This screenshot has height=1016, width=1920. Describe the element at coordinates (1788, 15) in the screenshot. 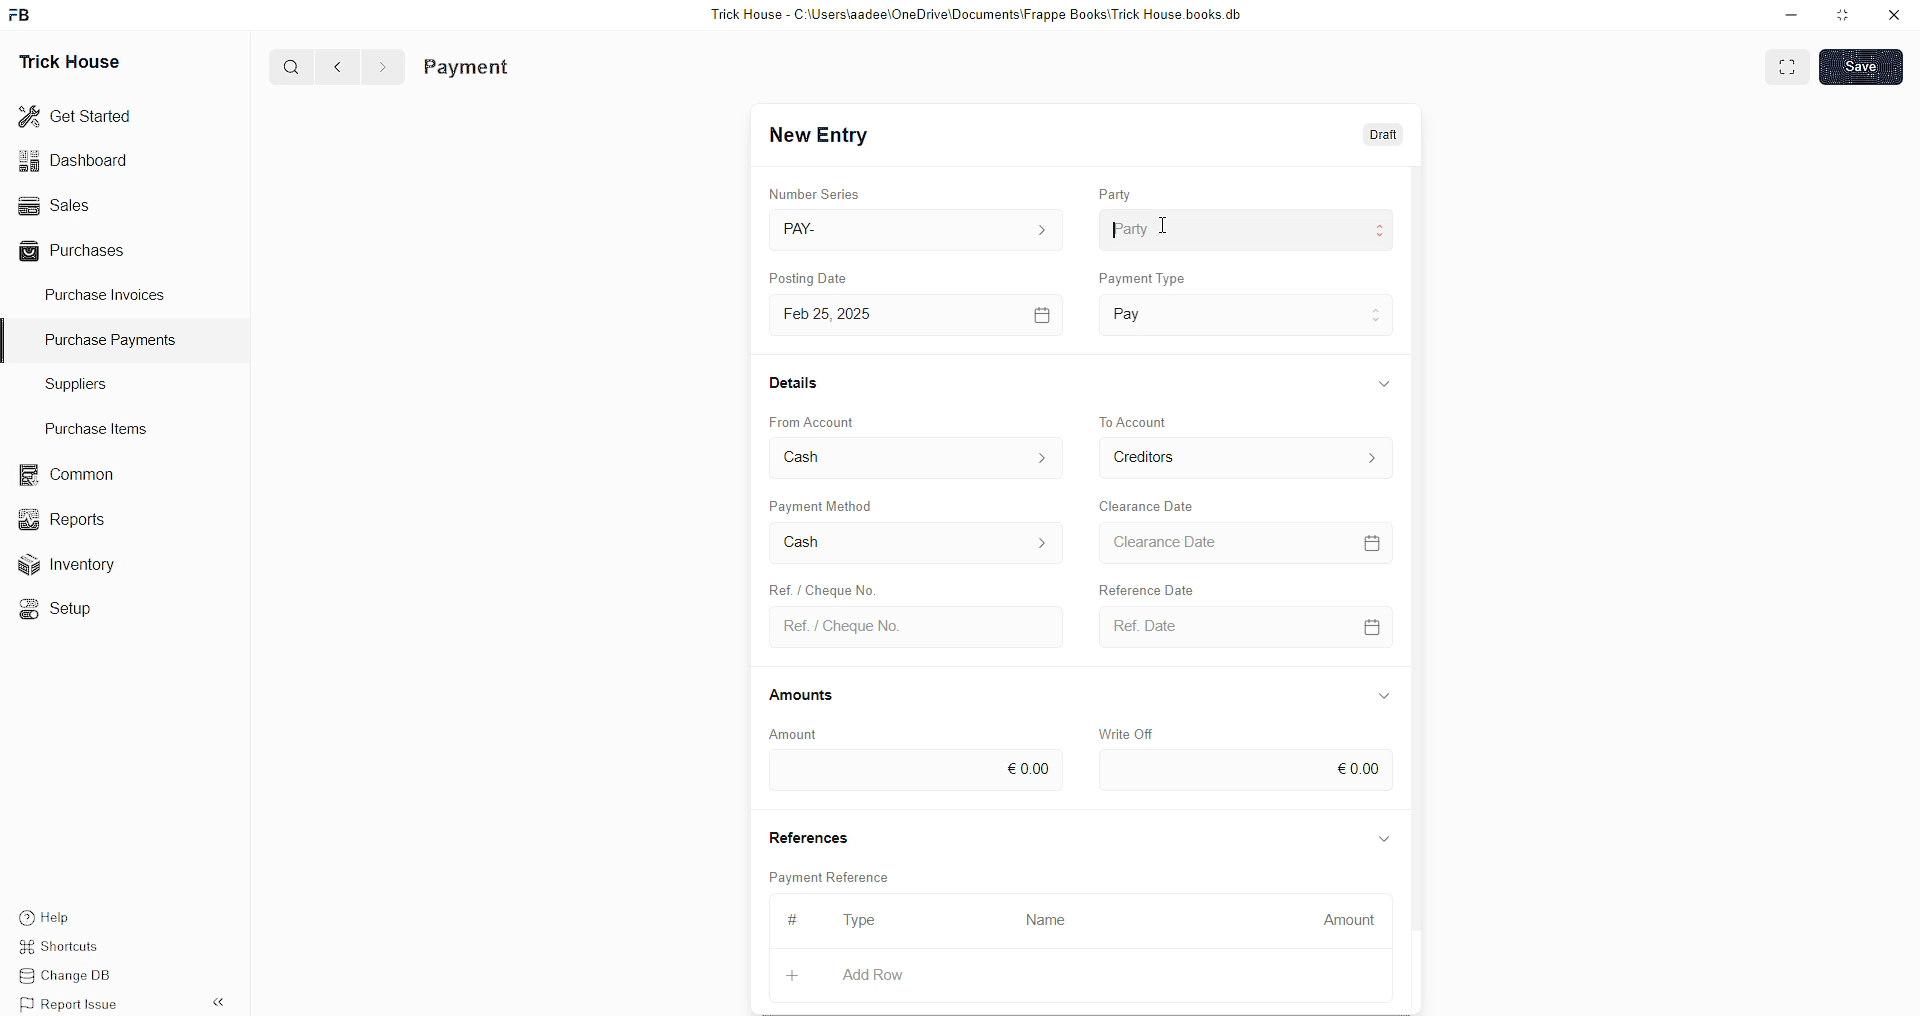

I see `minimise down` at that location.